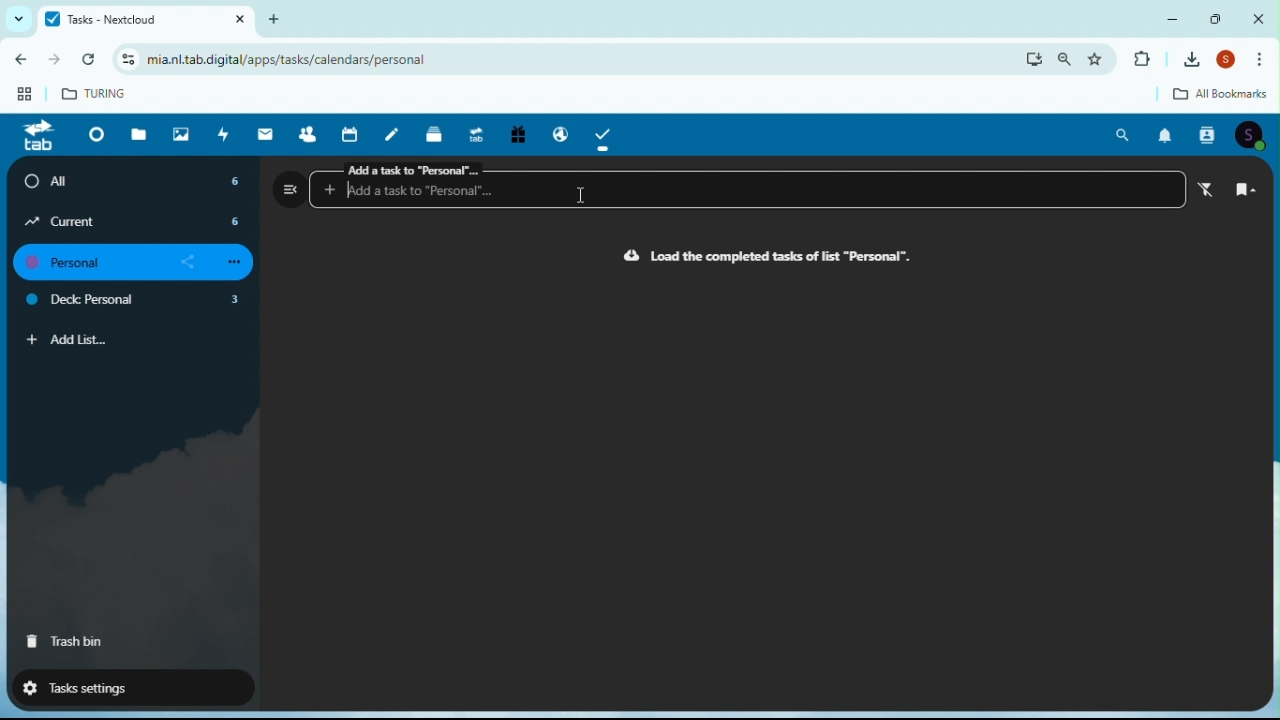 The image size is (1280, 720). I want to click on turing, so click(96, 92).